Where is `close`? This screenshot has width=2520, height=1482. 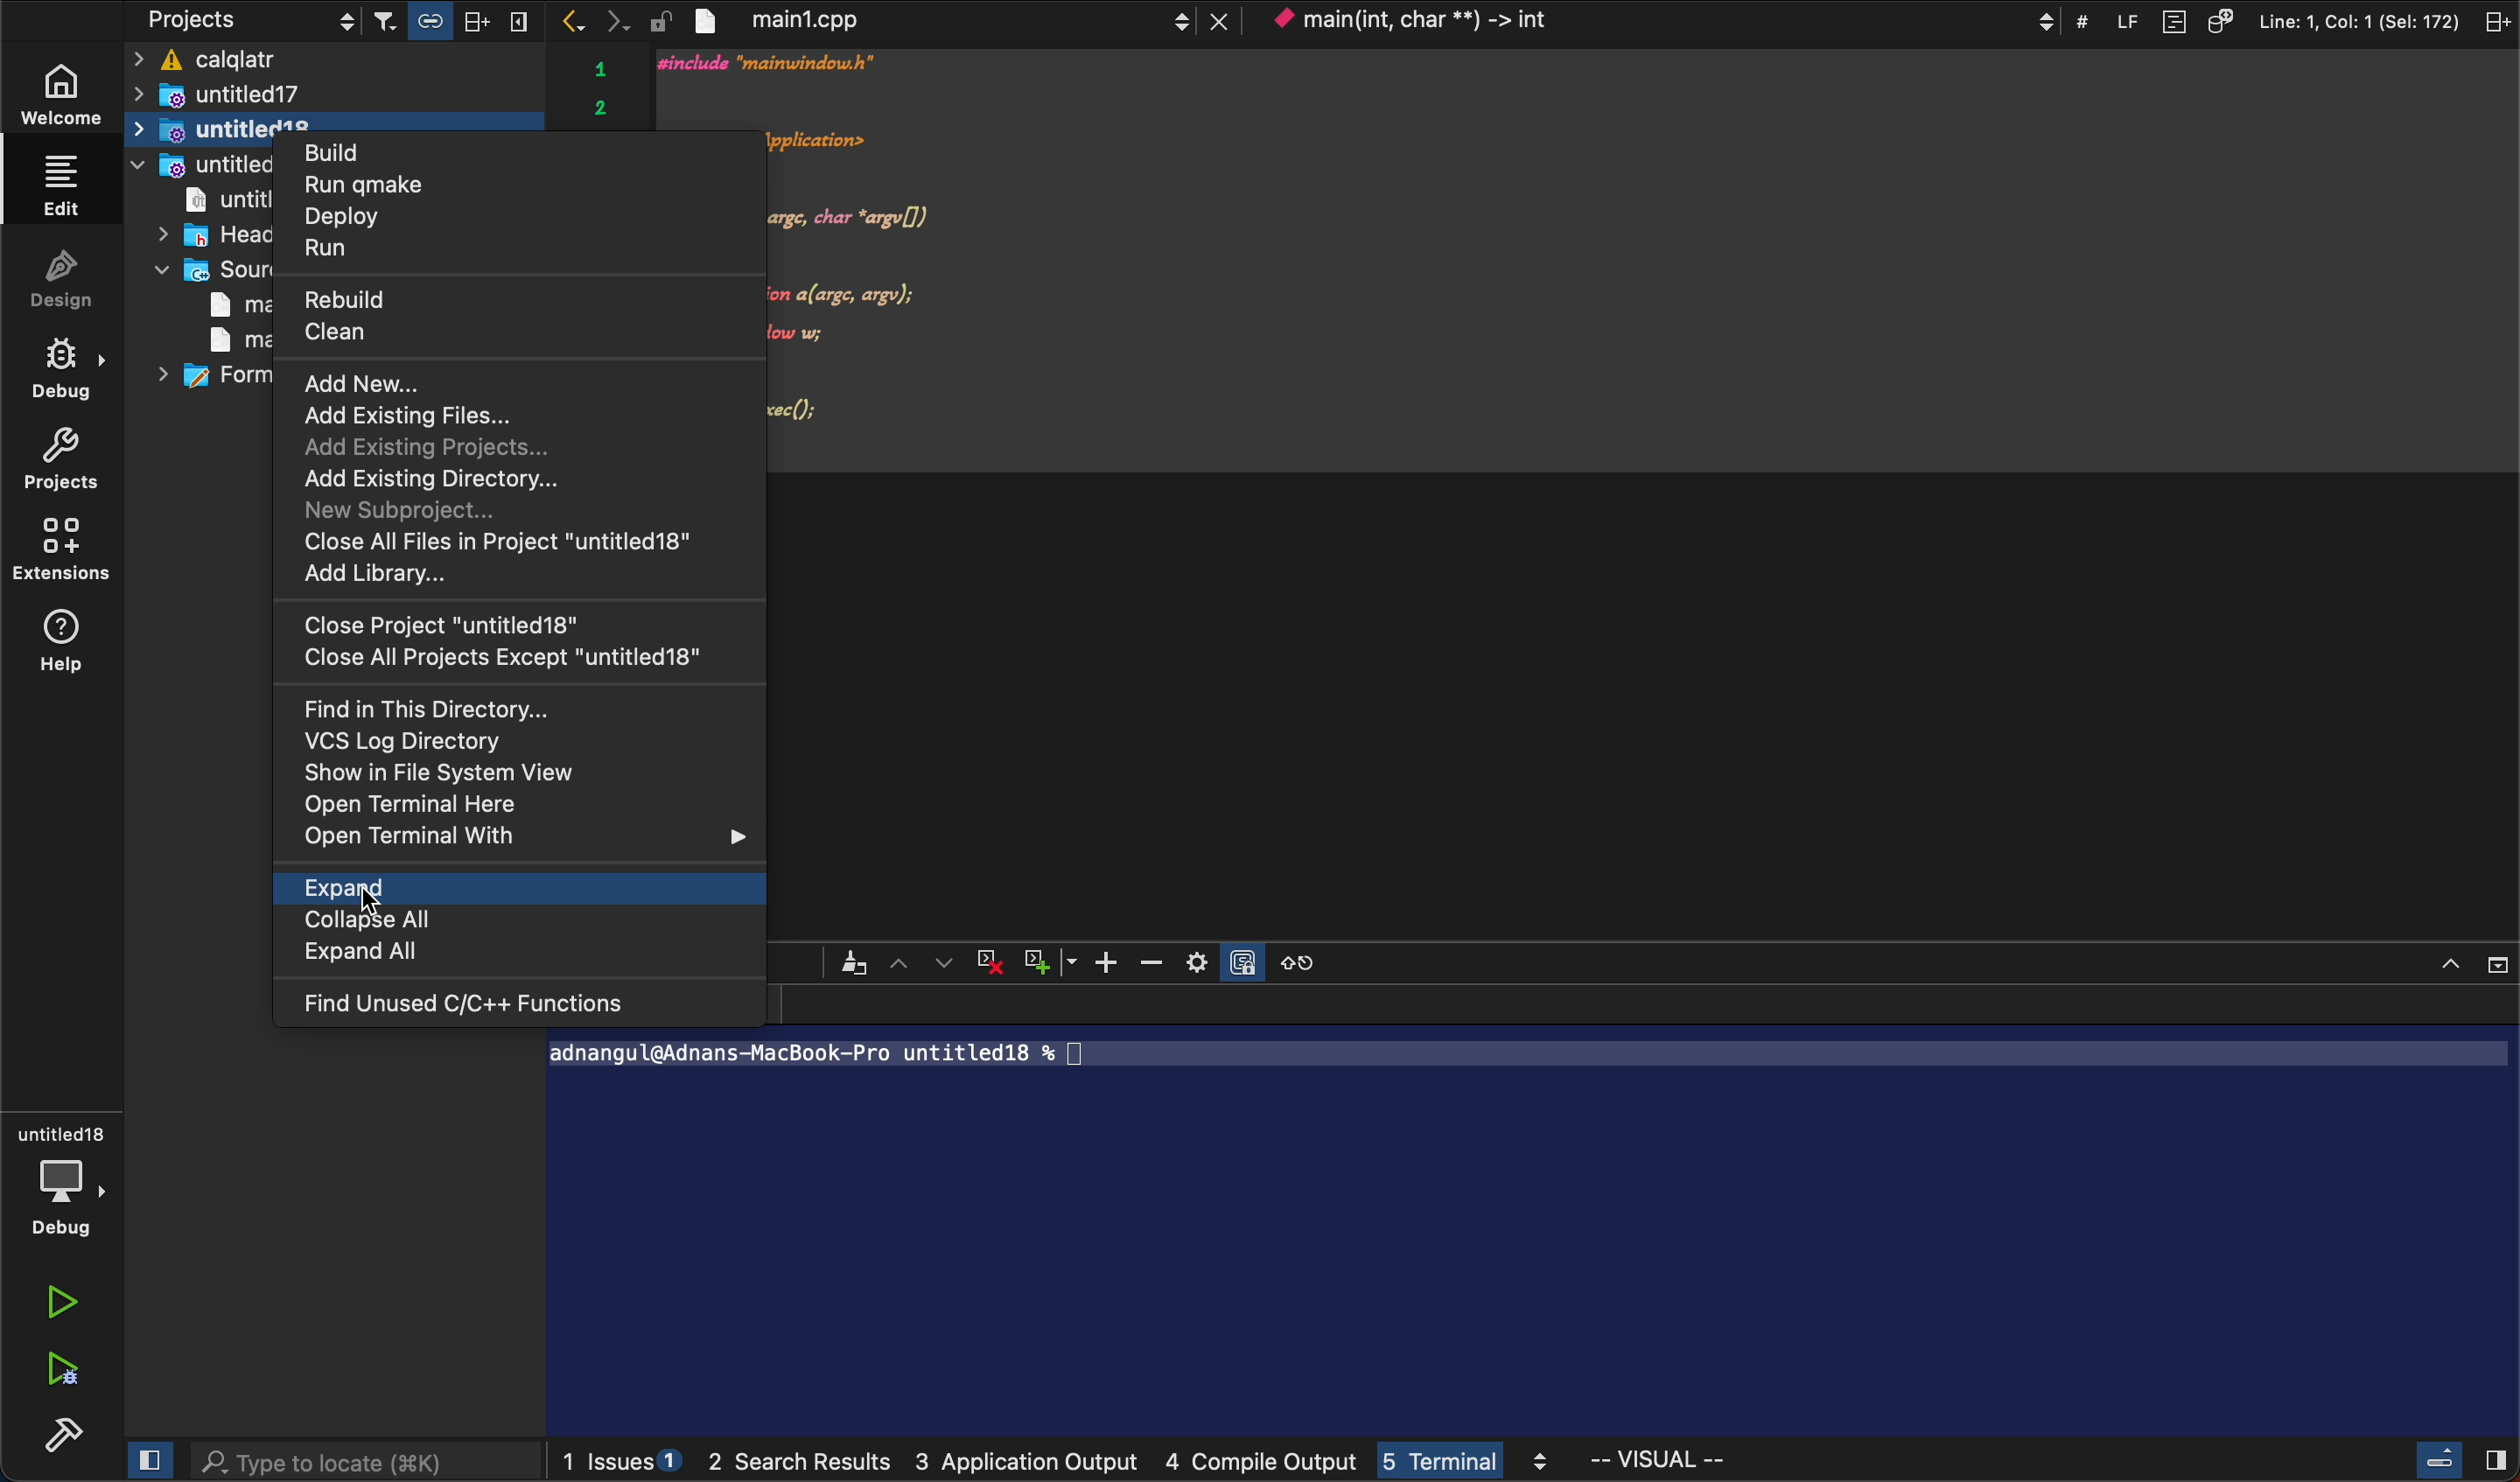
close is located at coordinates (2465, 959).